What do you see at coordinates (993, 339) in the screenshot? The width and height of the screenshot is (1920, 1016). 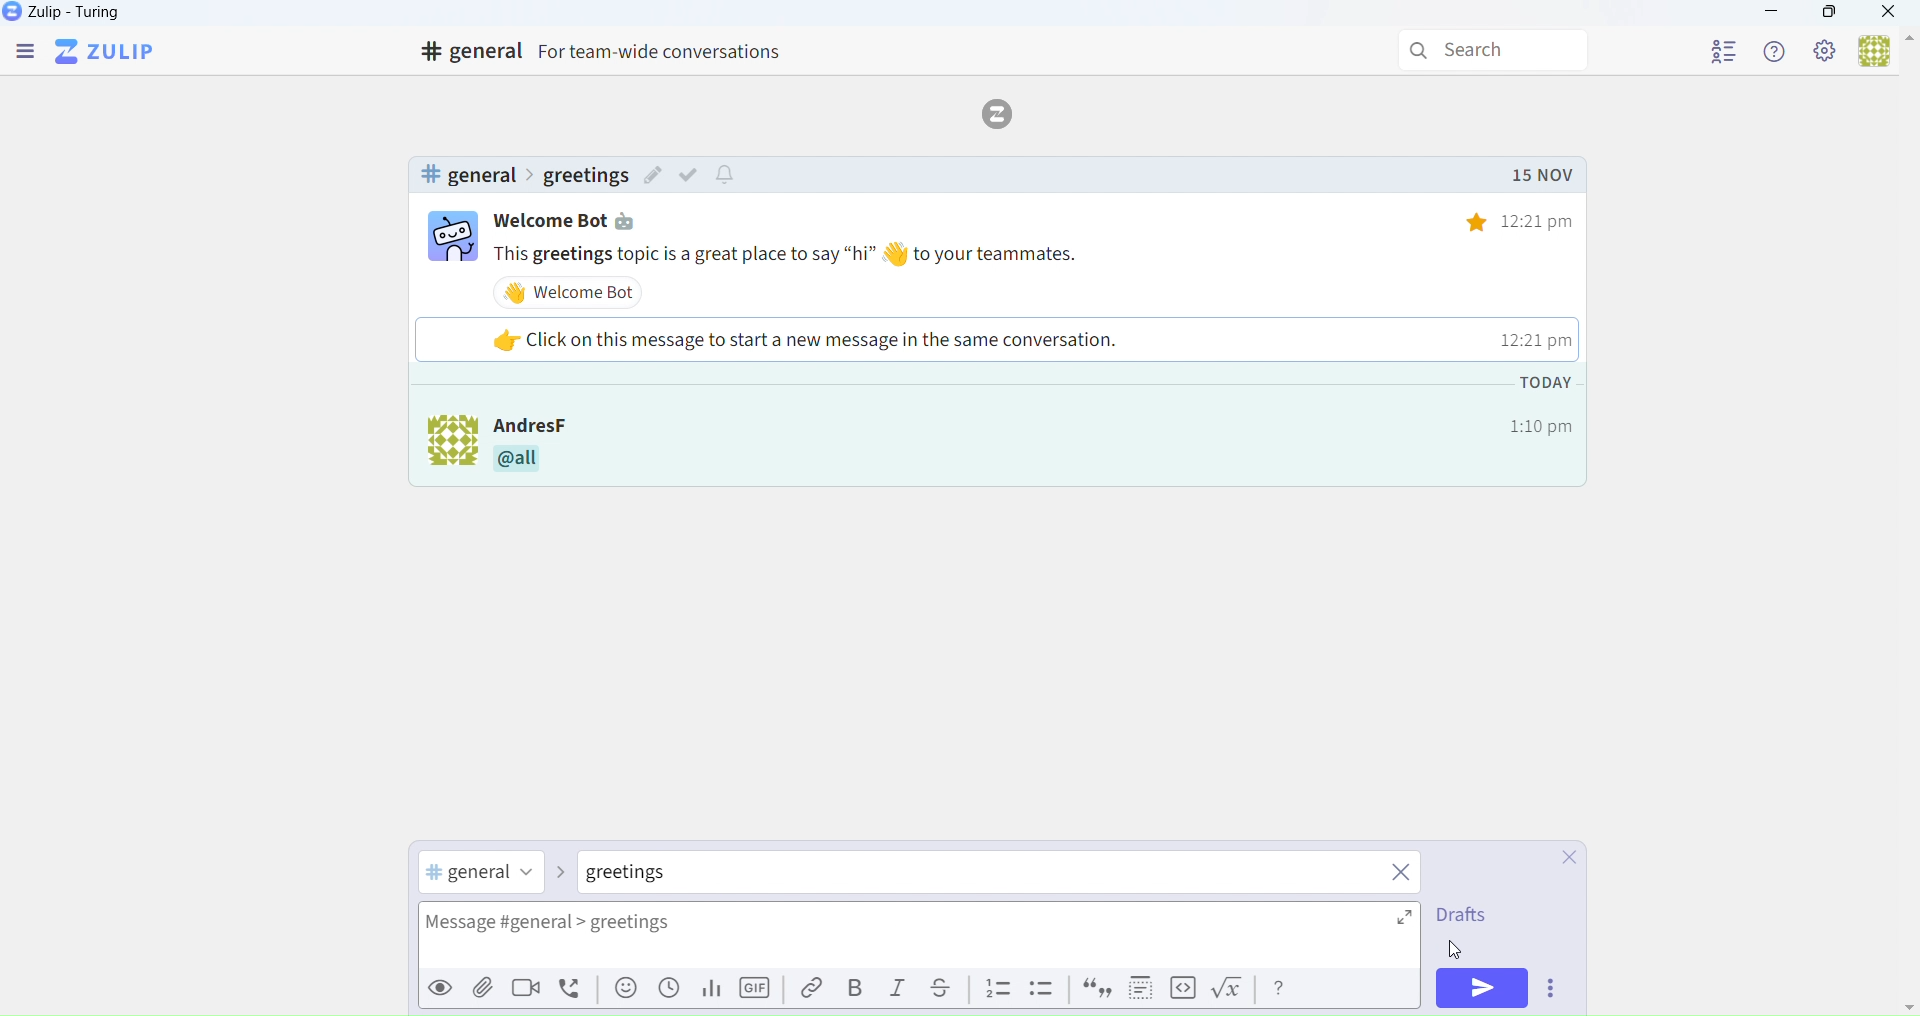 I see `click on this to start a new message` at bounding box center [993, 339].